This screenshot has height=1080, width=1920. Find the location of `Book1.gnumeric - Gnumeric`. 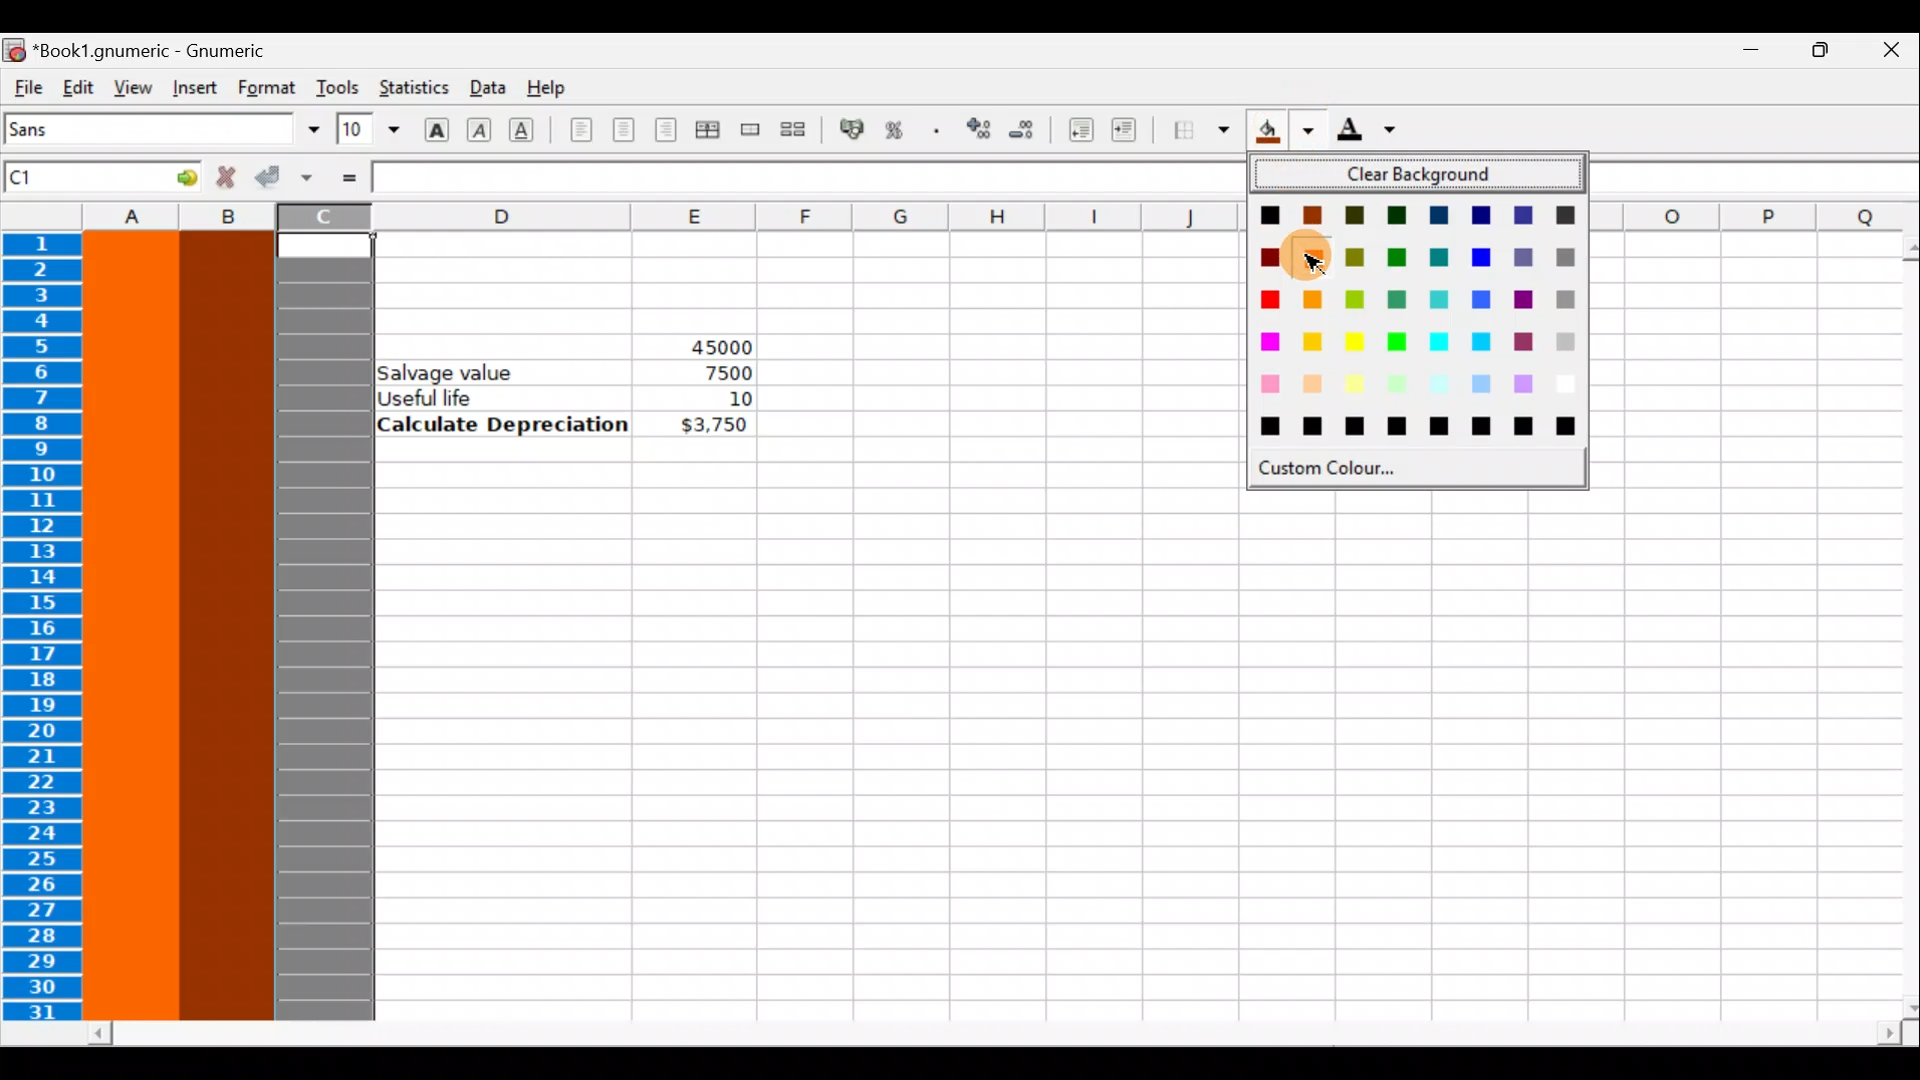

Book1.gnumeric - Gnumeric is located at coordinates (161, 49).